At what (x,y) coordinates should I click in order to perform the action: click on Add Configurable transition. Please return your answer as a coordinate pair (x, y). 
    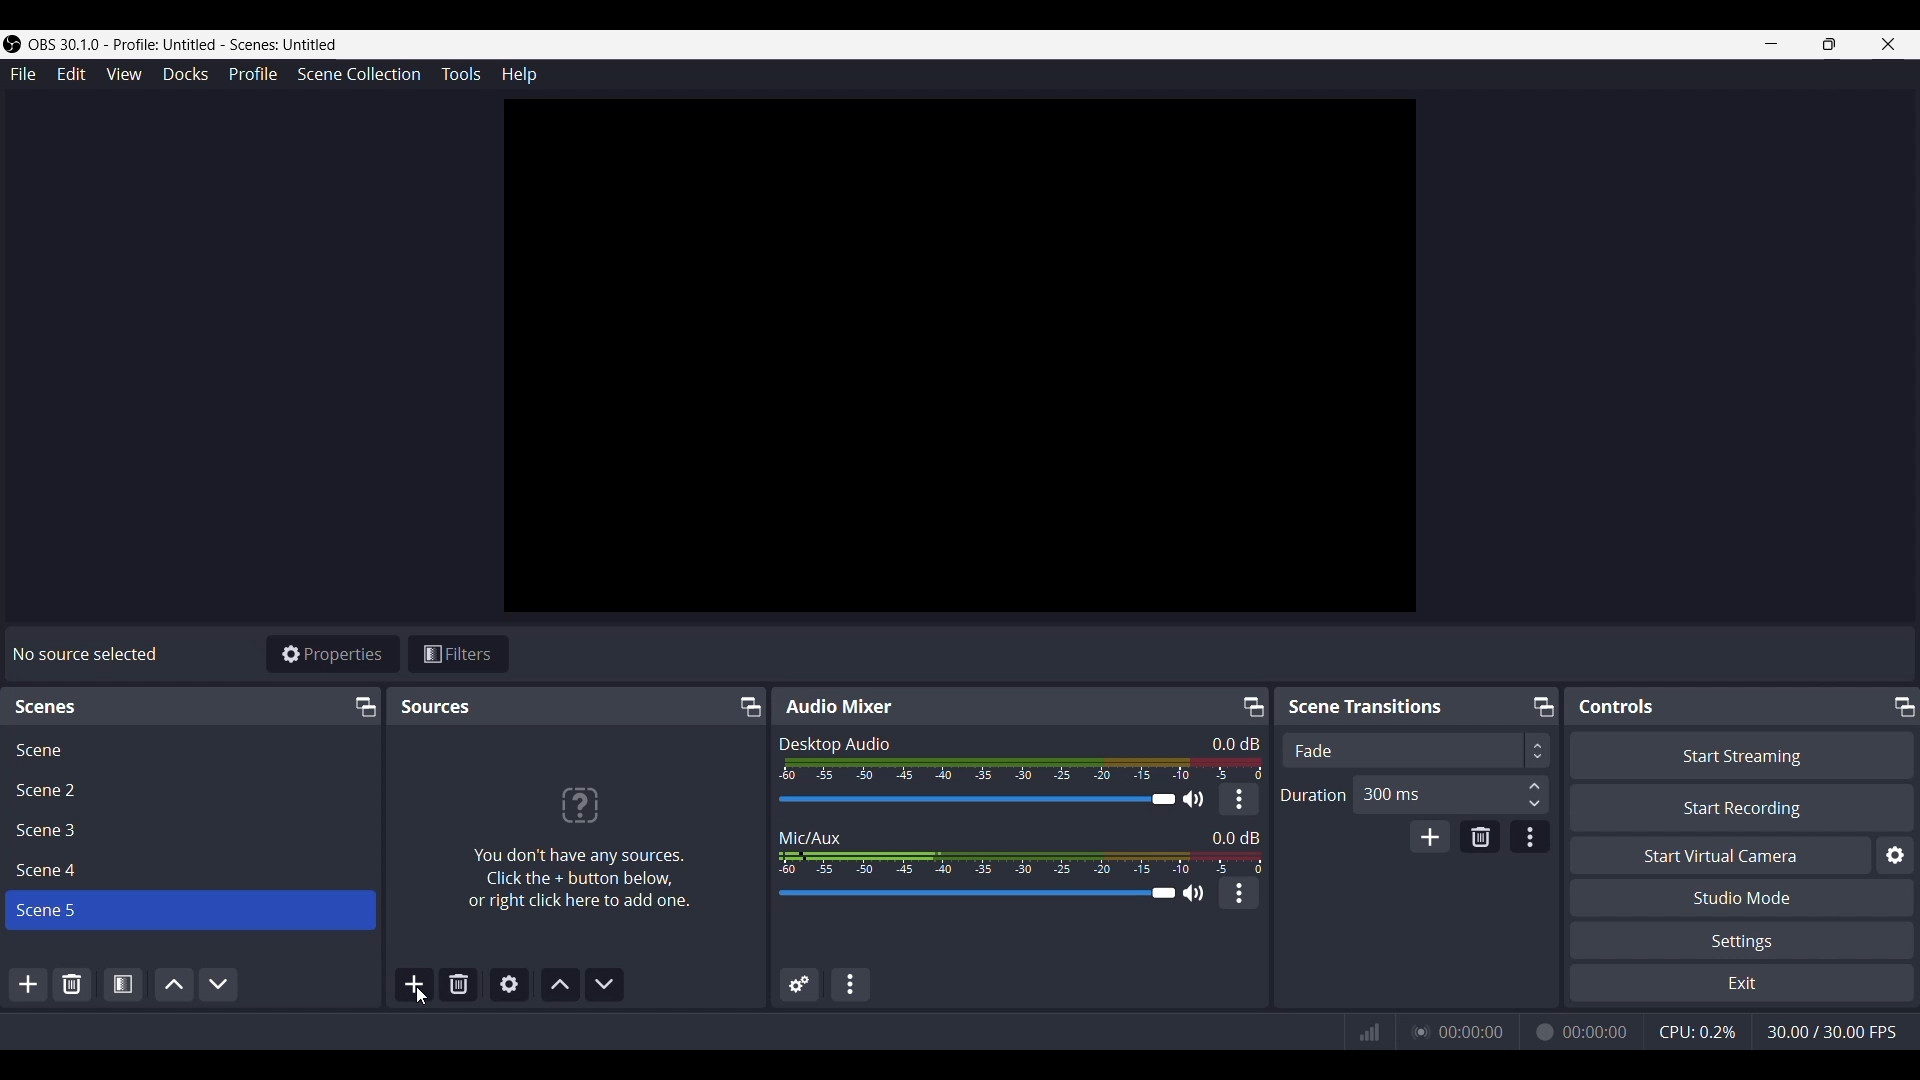
    Looking at the image, I should click on (1429, 836).